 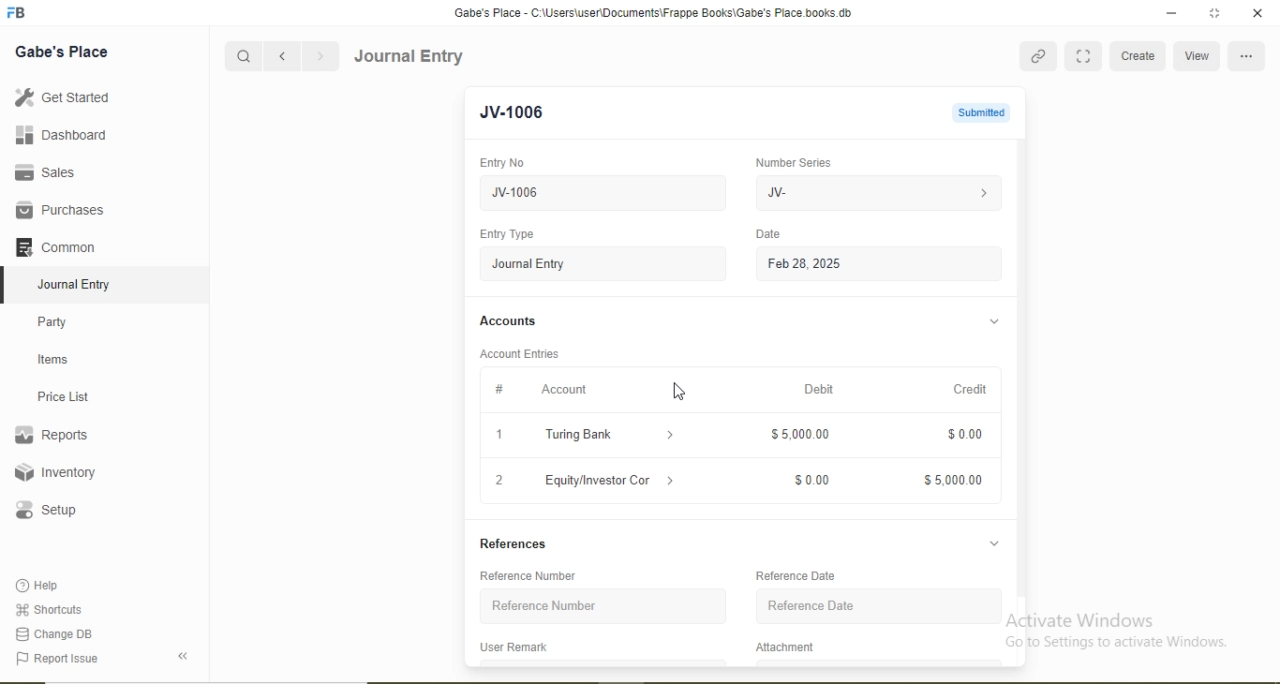 What do you see at coordinates (51, 435) in the screenshot?
I see `Reports` at bounding box center [51, 435].